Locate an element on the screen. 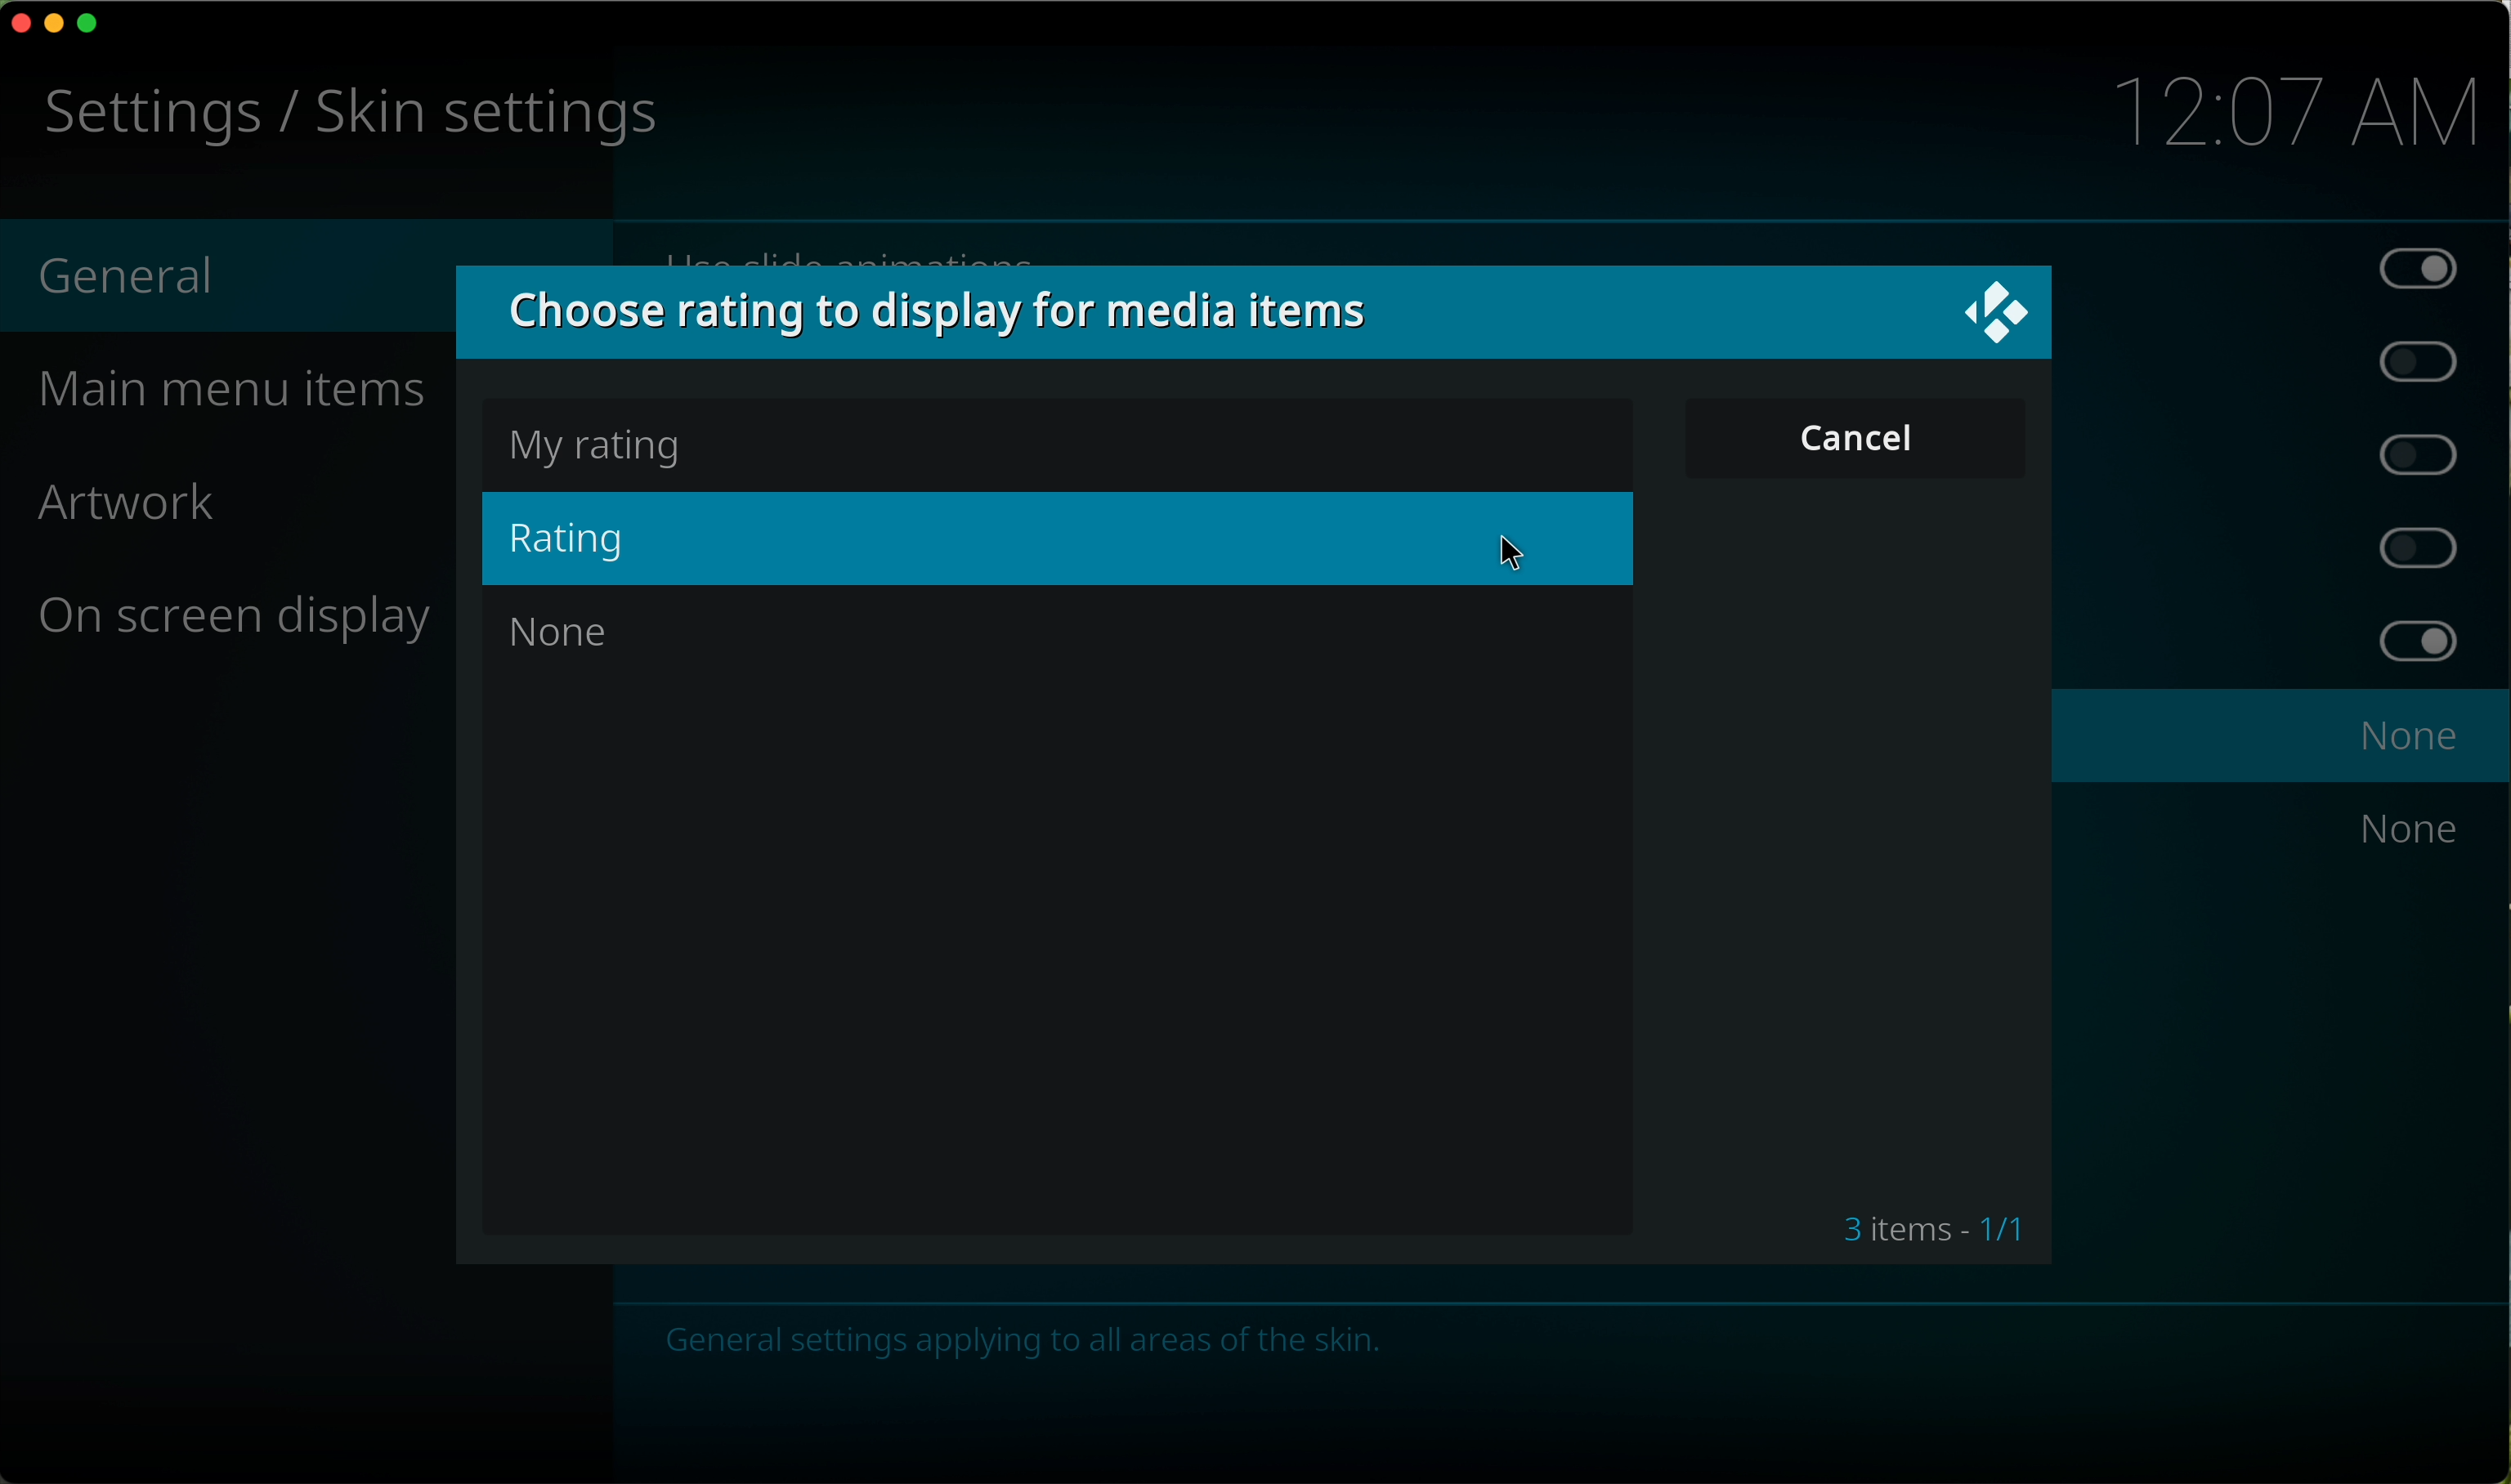  none is located at coordinates (2412, 836).